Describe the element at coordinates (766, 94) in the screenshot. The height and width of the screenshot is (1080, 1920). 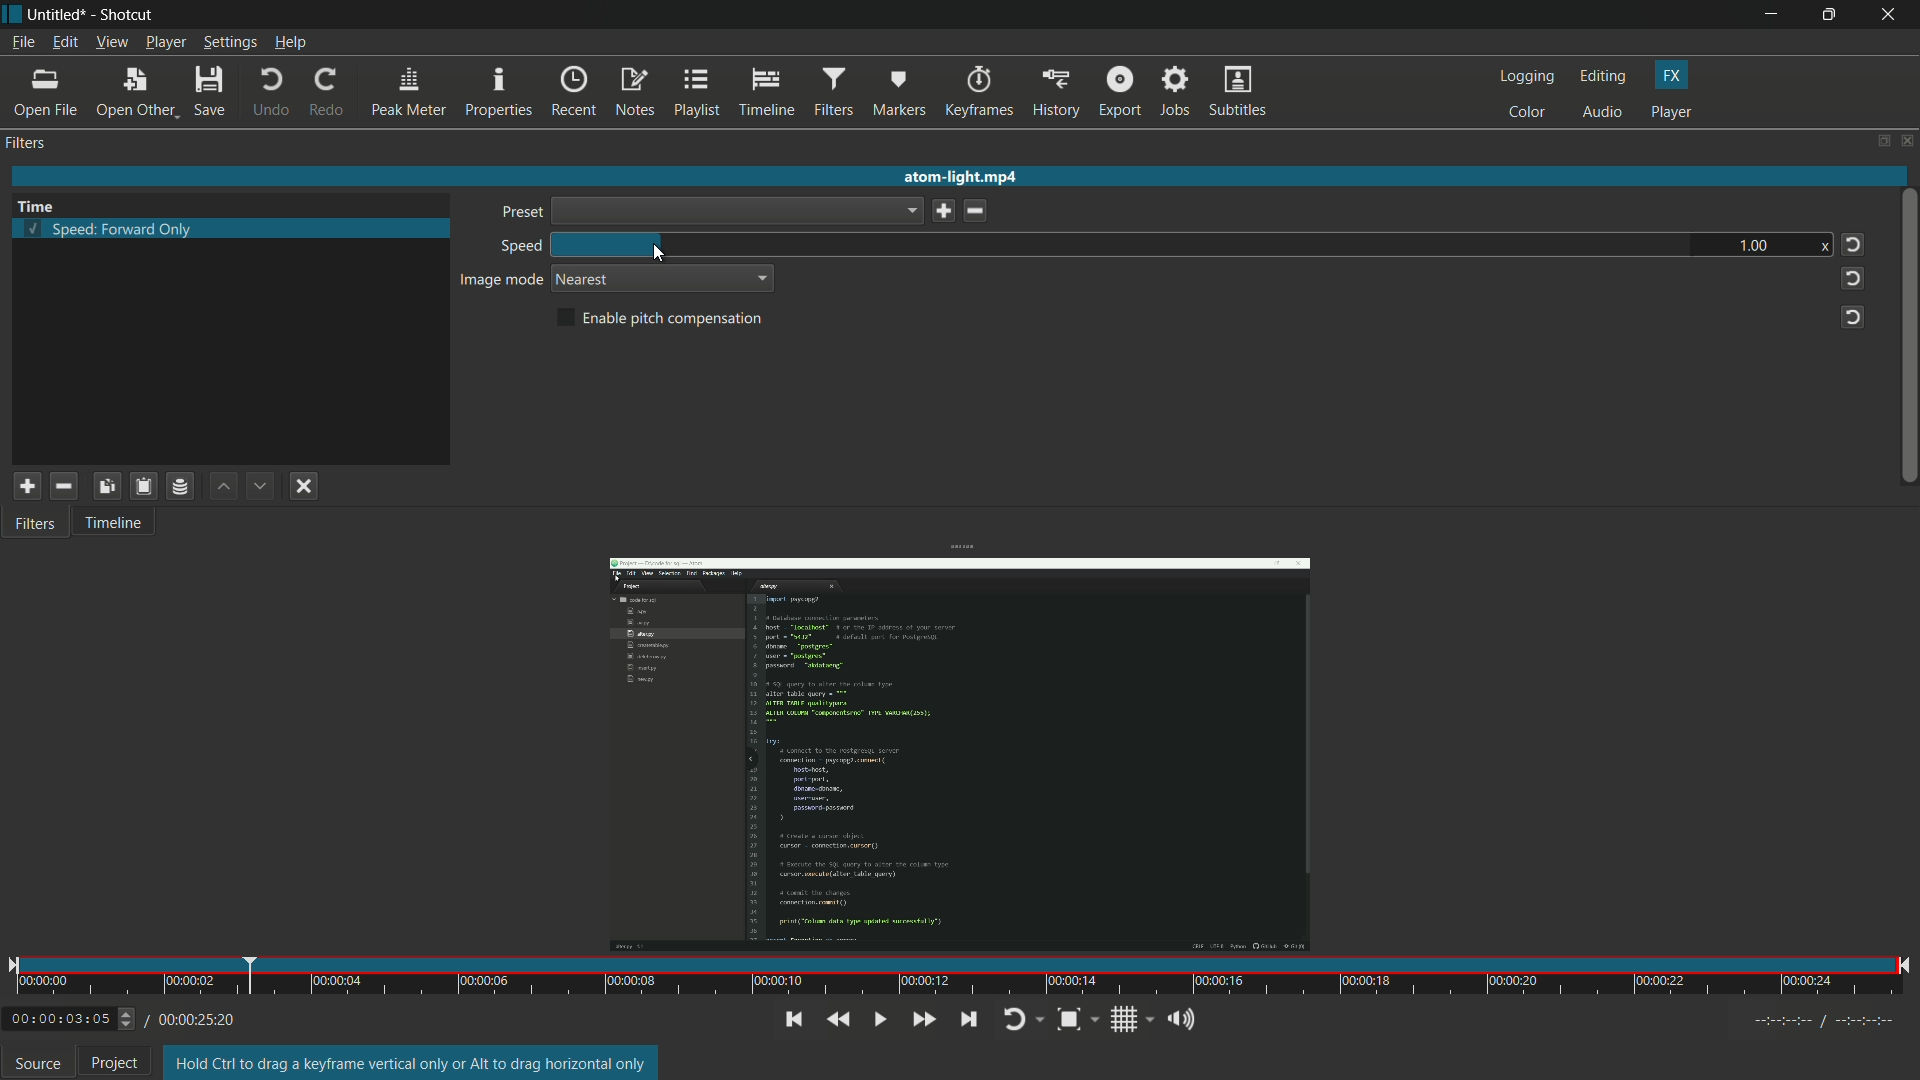
I see `timeline` at that location.